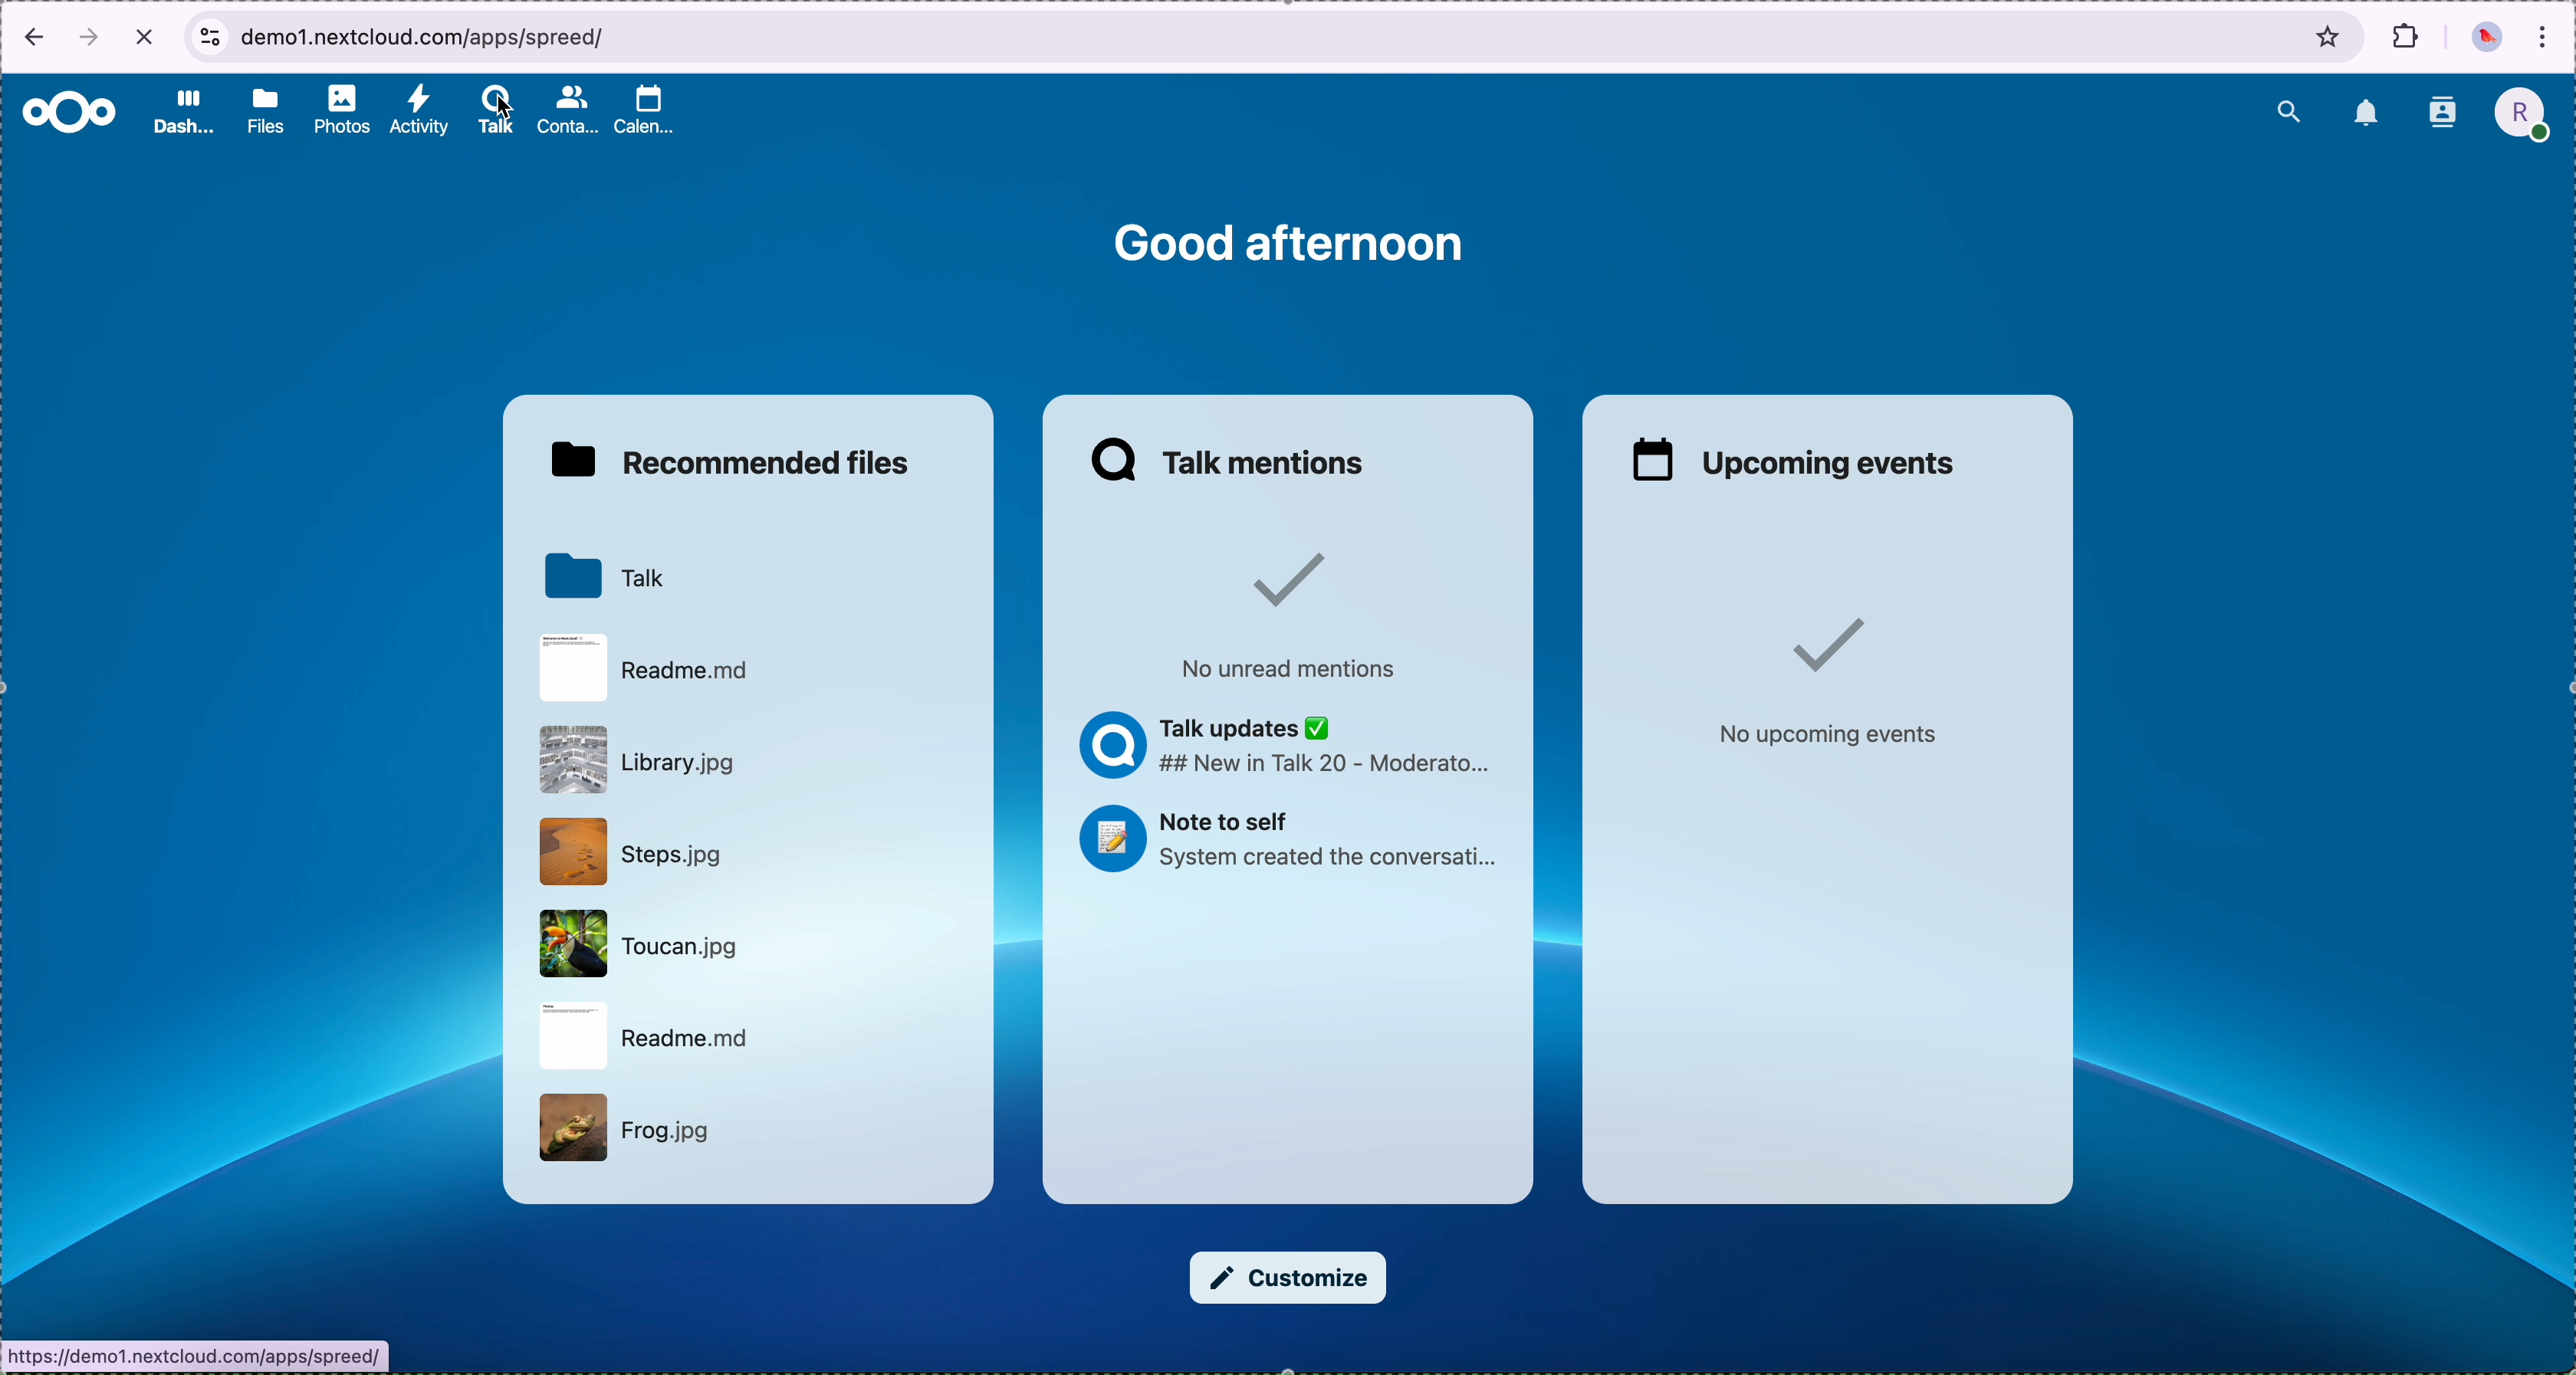 This screenshot has height=1375, width=2576. What do you see at coordinates (1830, 441) in the screenshot?
I see `upcoming events window` at bounding box center [1830, 441].